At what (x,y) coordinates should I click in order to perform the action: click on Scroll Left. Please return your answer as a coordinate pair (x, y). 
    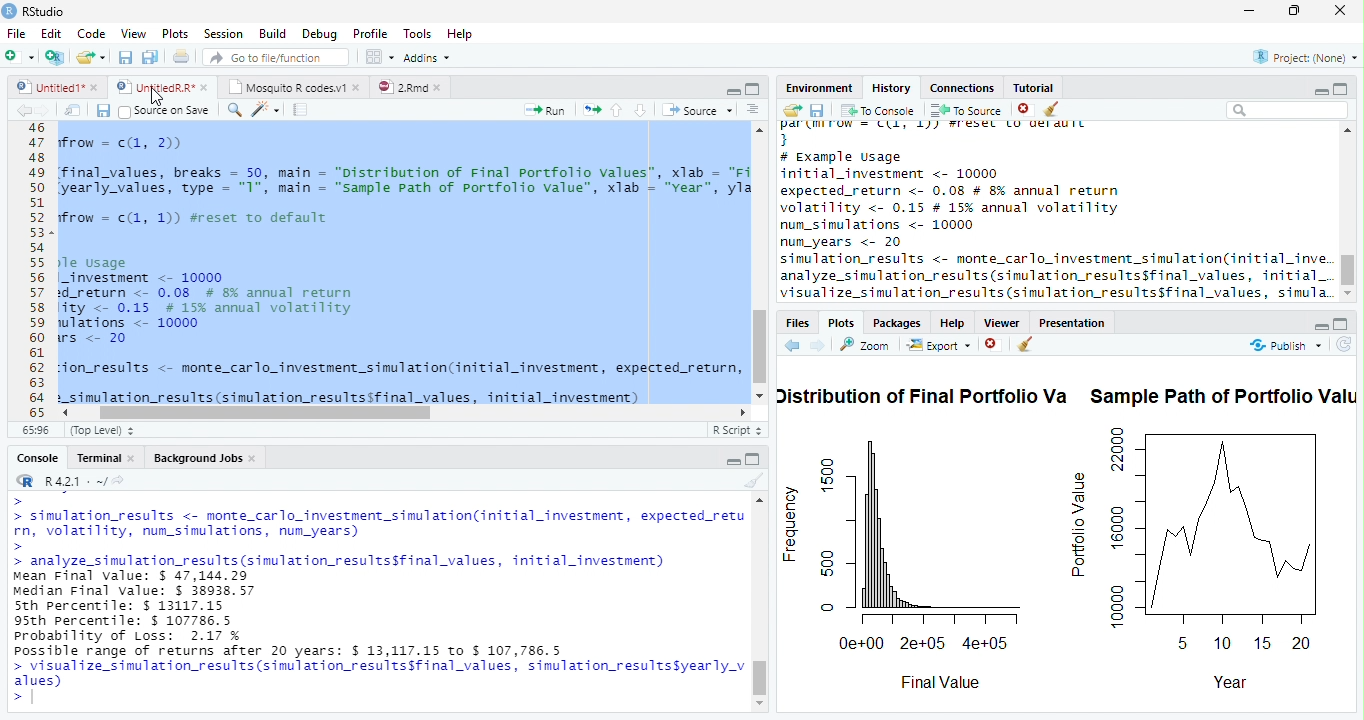
    Looking at the image, I should click on (64, 412).